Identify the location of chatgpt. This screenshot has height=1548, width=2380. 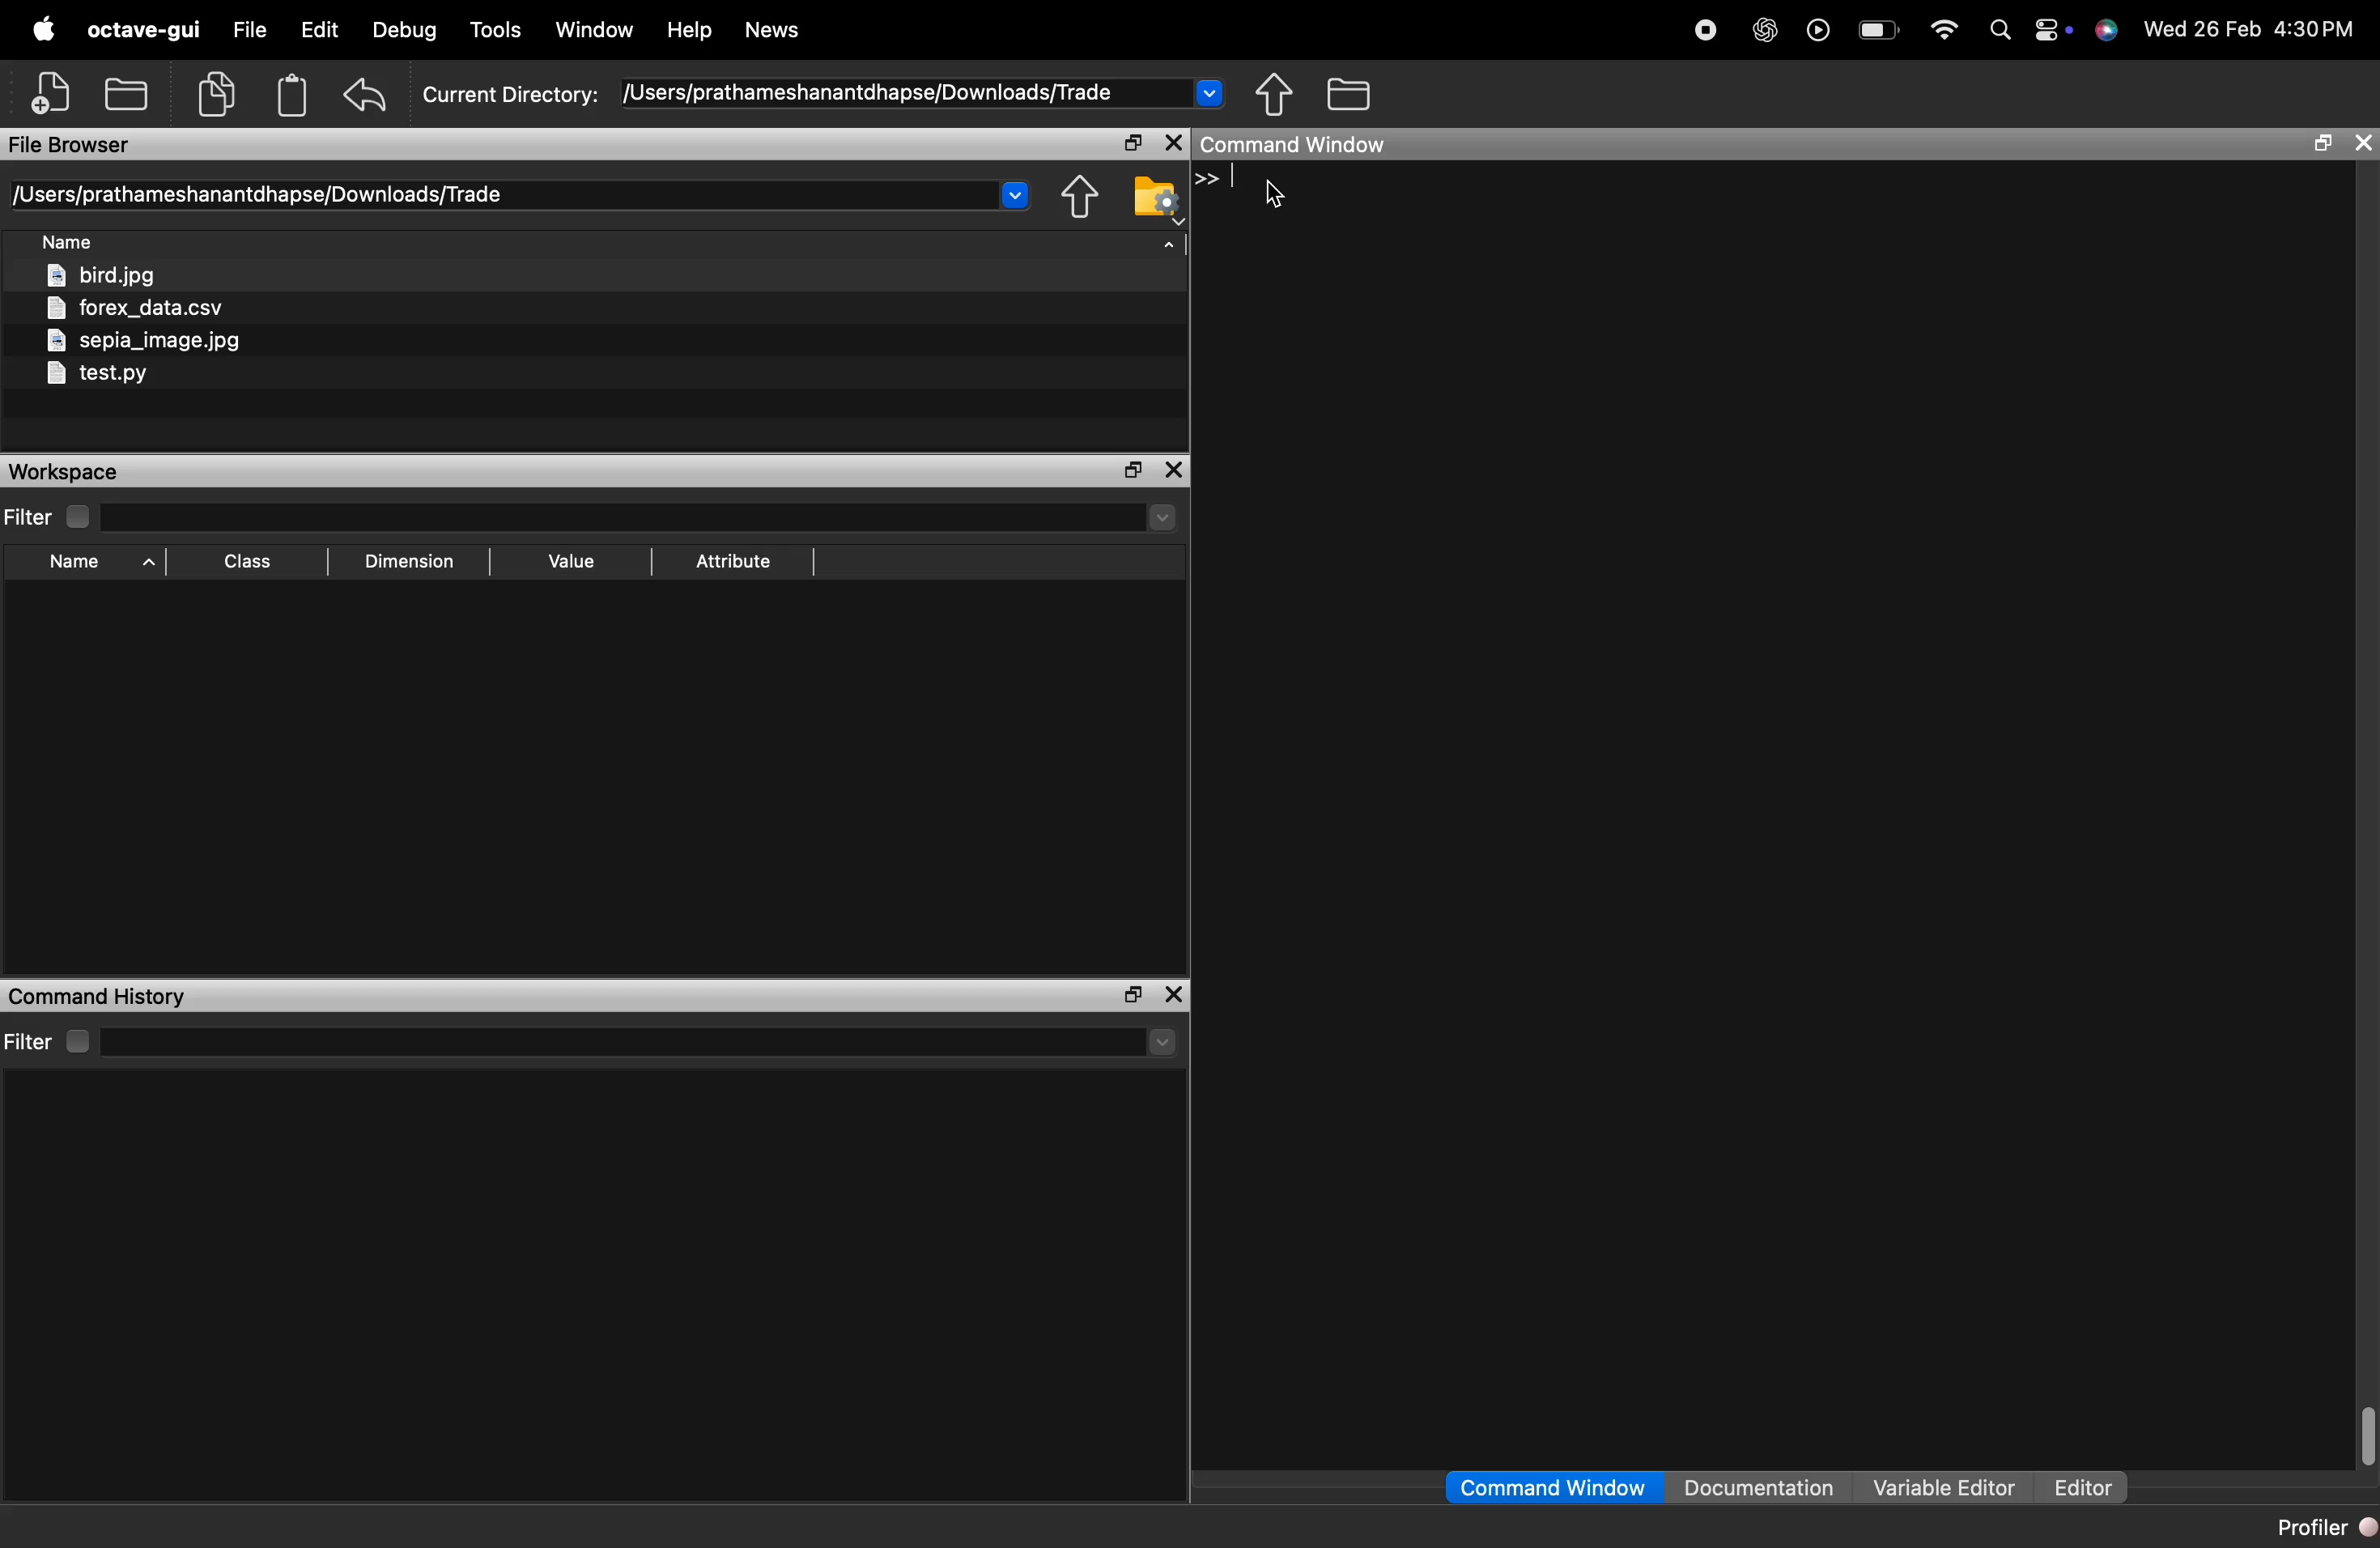
(1766, 29).